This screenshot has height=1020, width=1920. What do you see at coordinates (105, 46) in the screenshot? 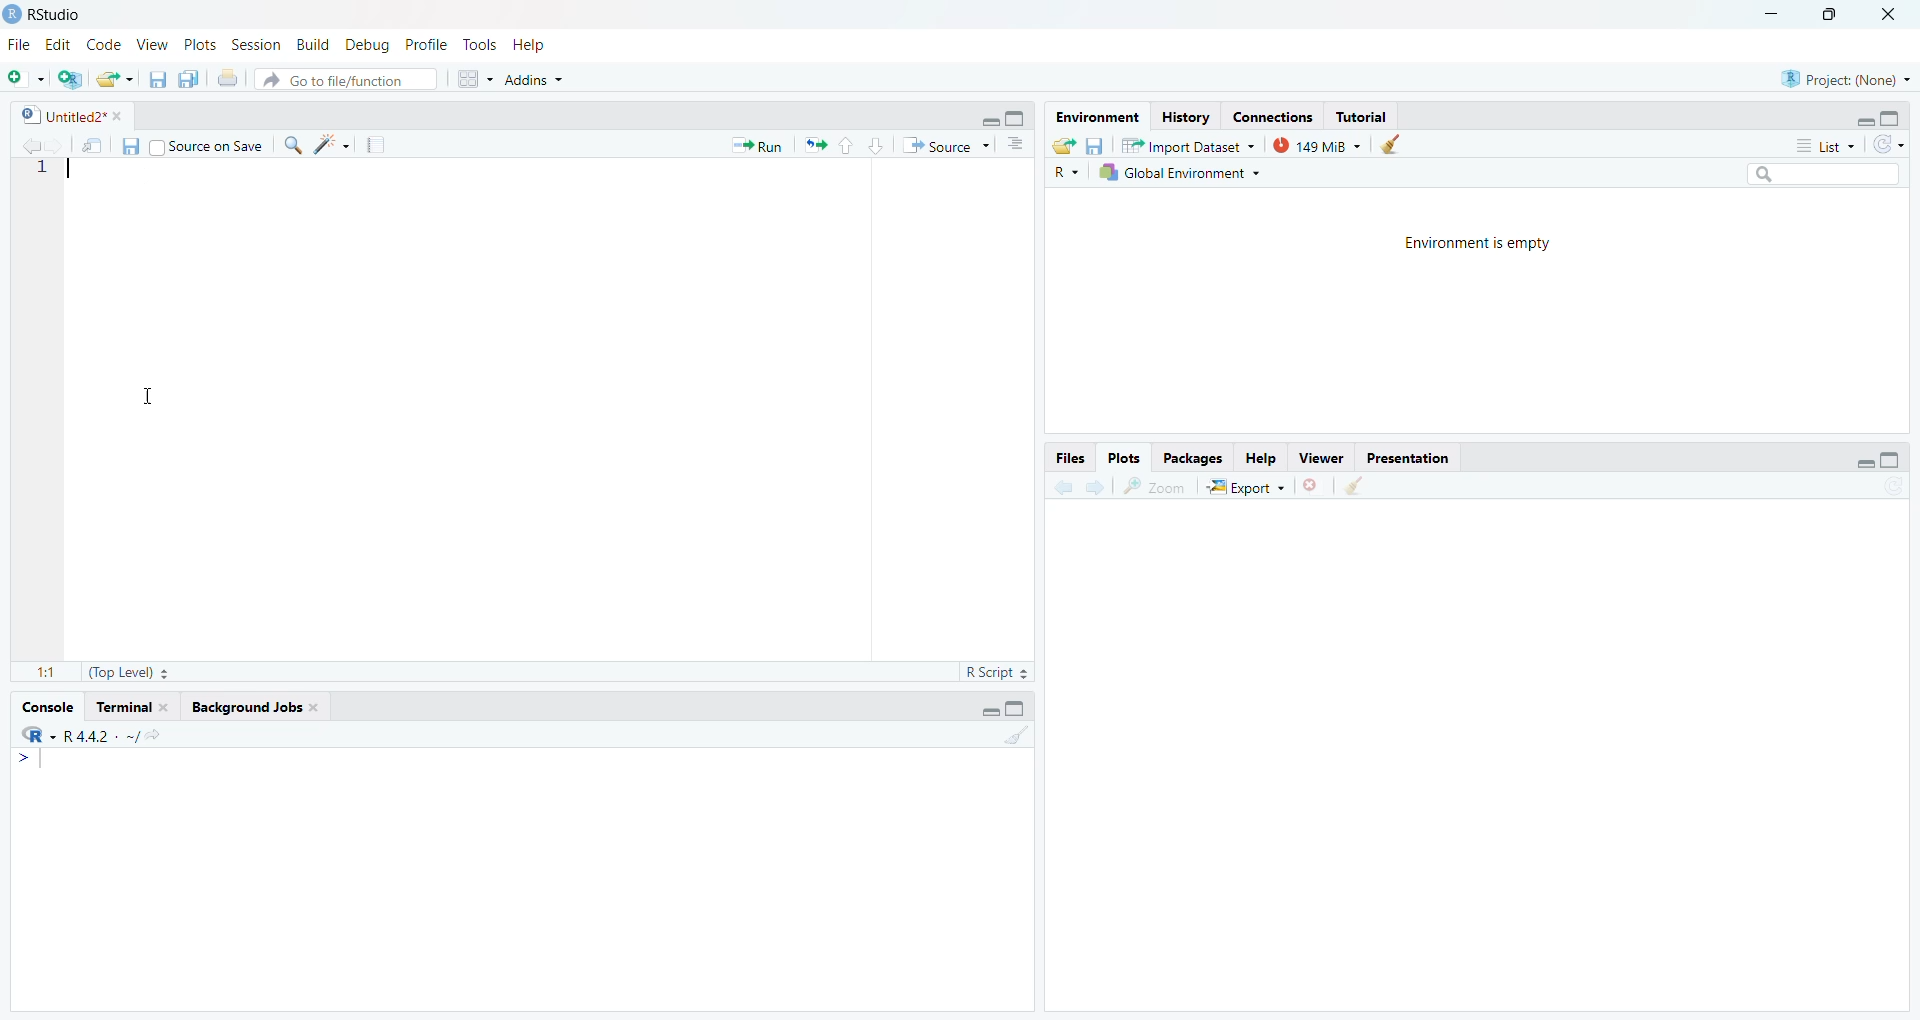
I see `Code` at bounding box center [105, 46].